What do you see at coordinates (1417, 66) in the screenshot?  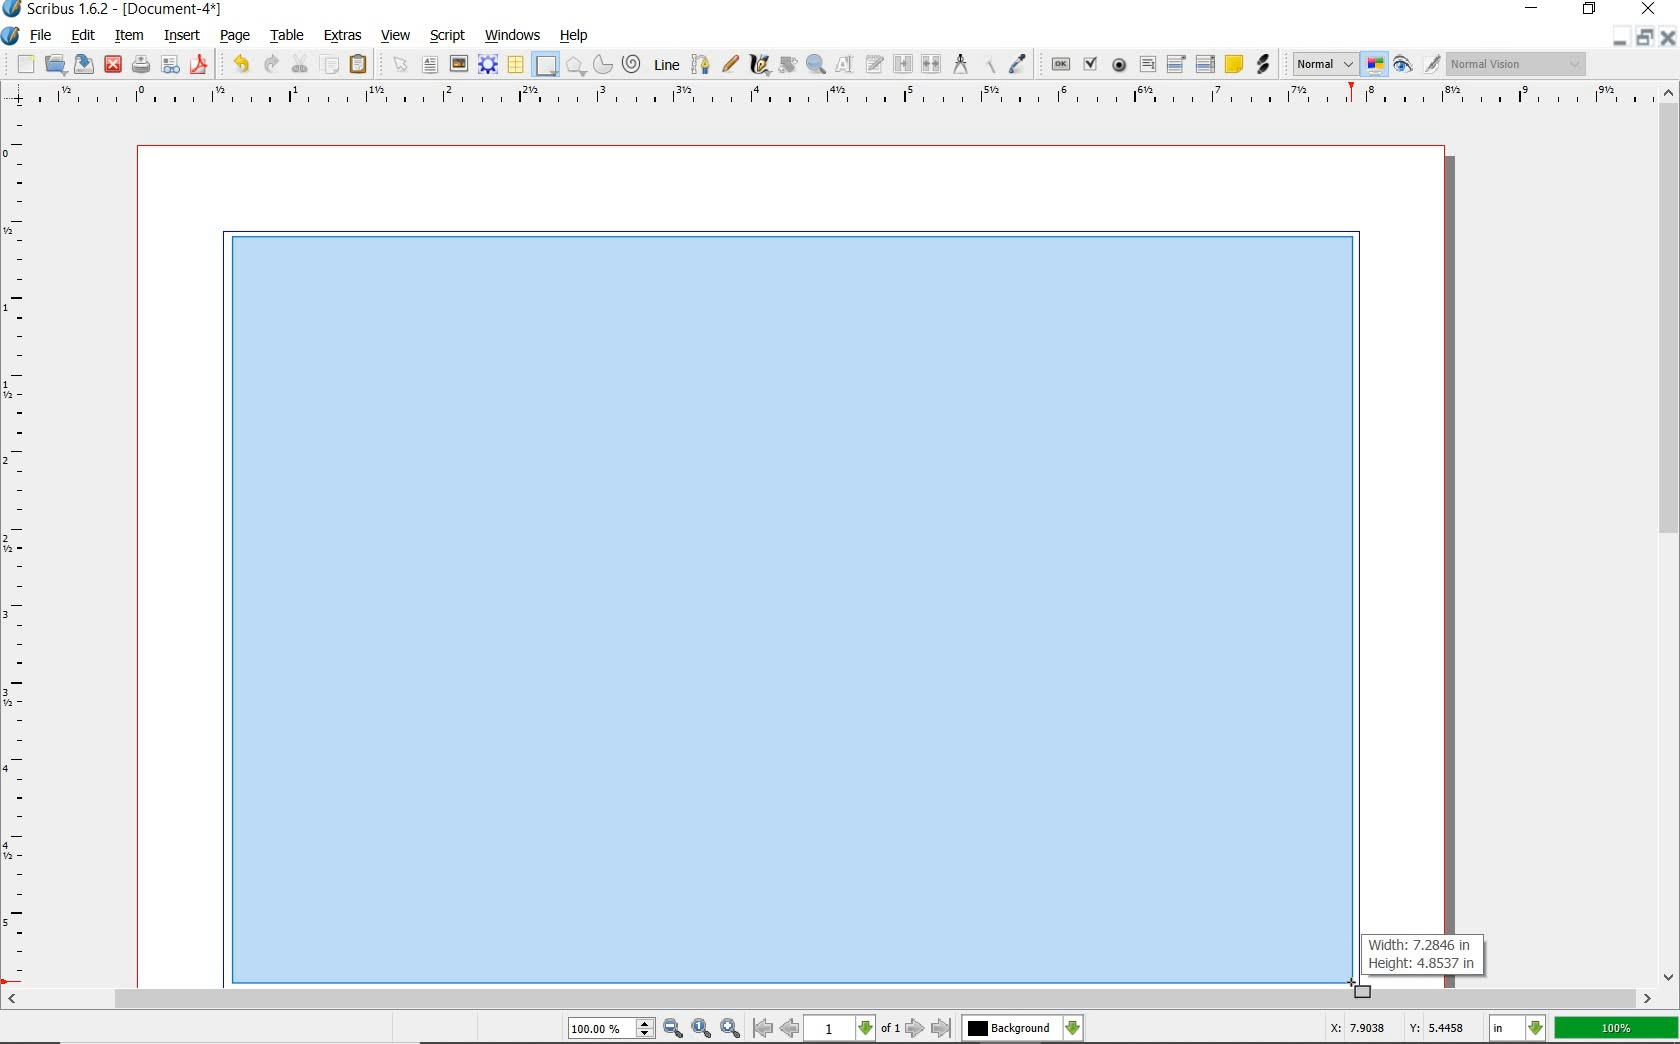 I see `preview mode` at bounding box center [1417, 66].